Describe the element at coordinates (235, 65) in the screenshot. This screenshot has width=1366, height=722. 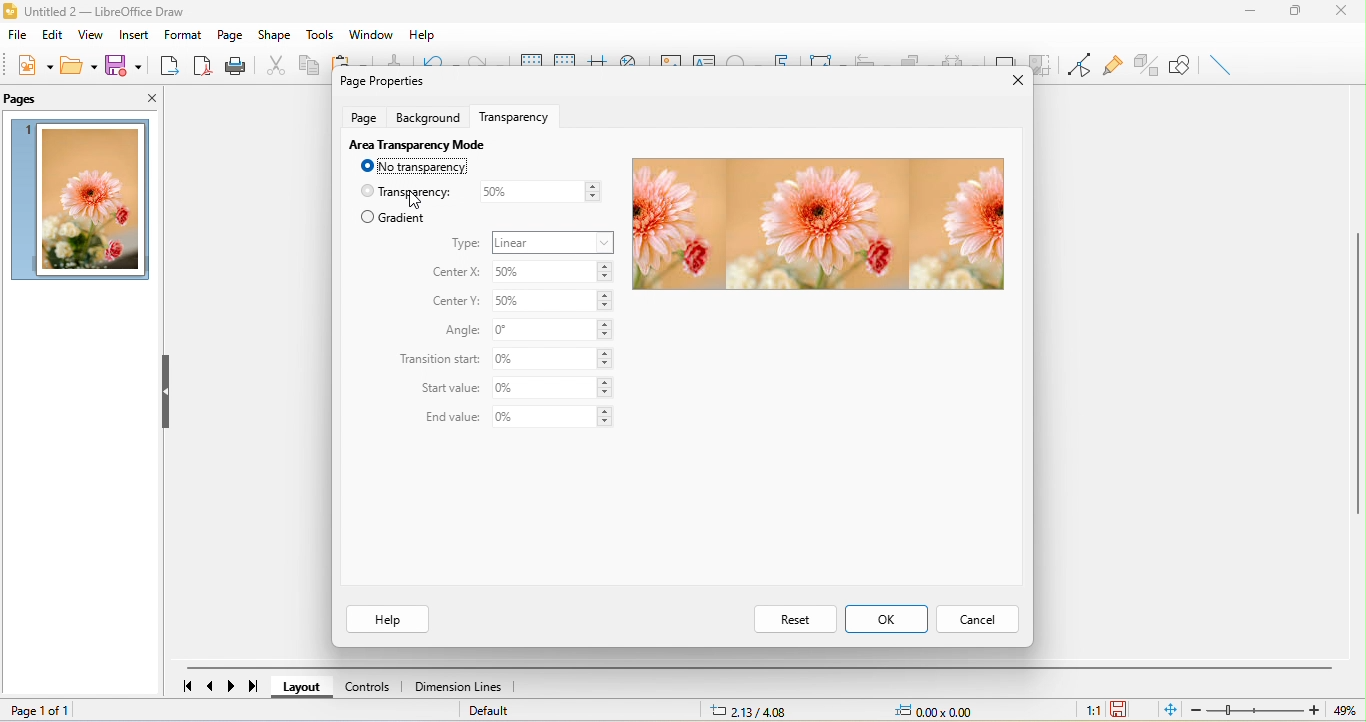
I see `print` at that location.